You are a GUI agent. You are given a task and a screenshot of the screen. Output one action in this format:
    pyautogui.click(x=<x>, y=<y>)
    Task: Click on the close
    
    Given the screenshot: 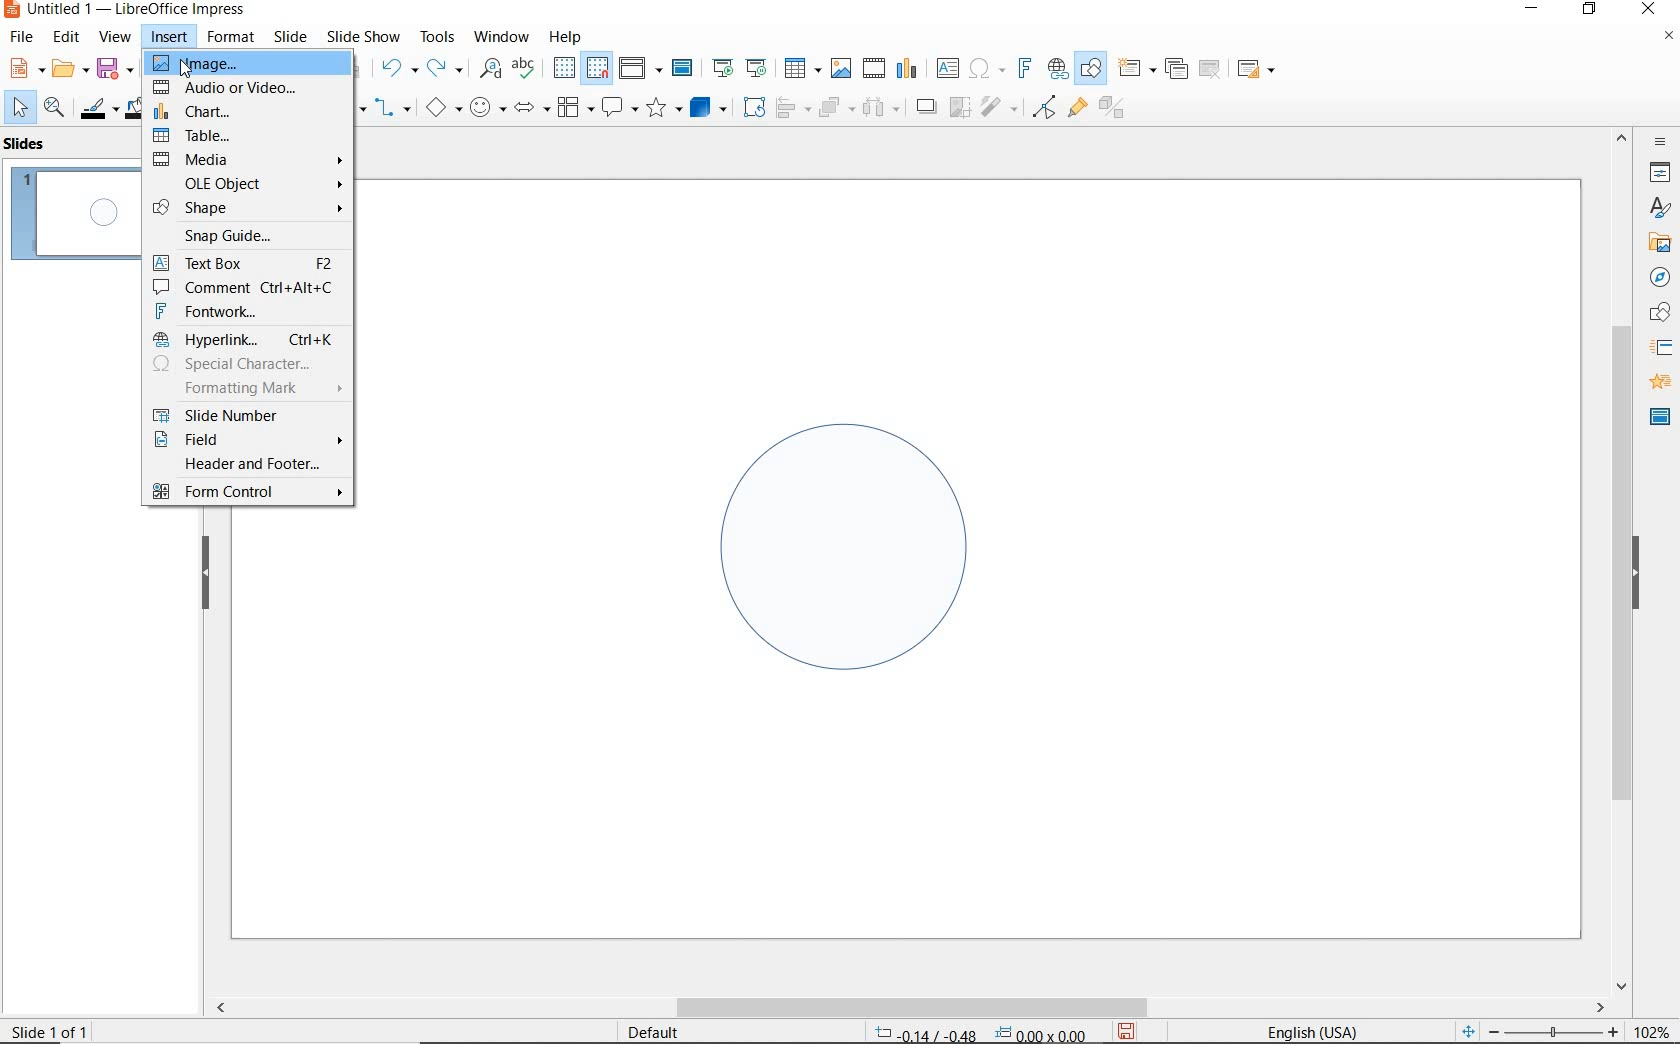 What is the action you would take?
    pyautogui.click(x=1648, y=10)
    